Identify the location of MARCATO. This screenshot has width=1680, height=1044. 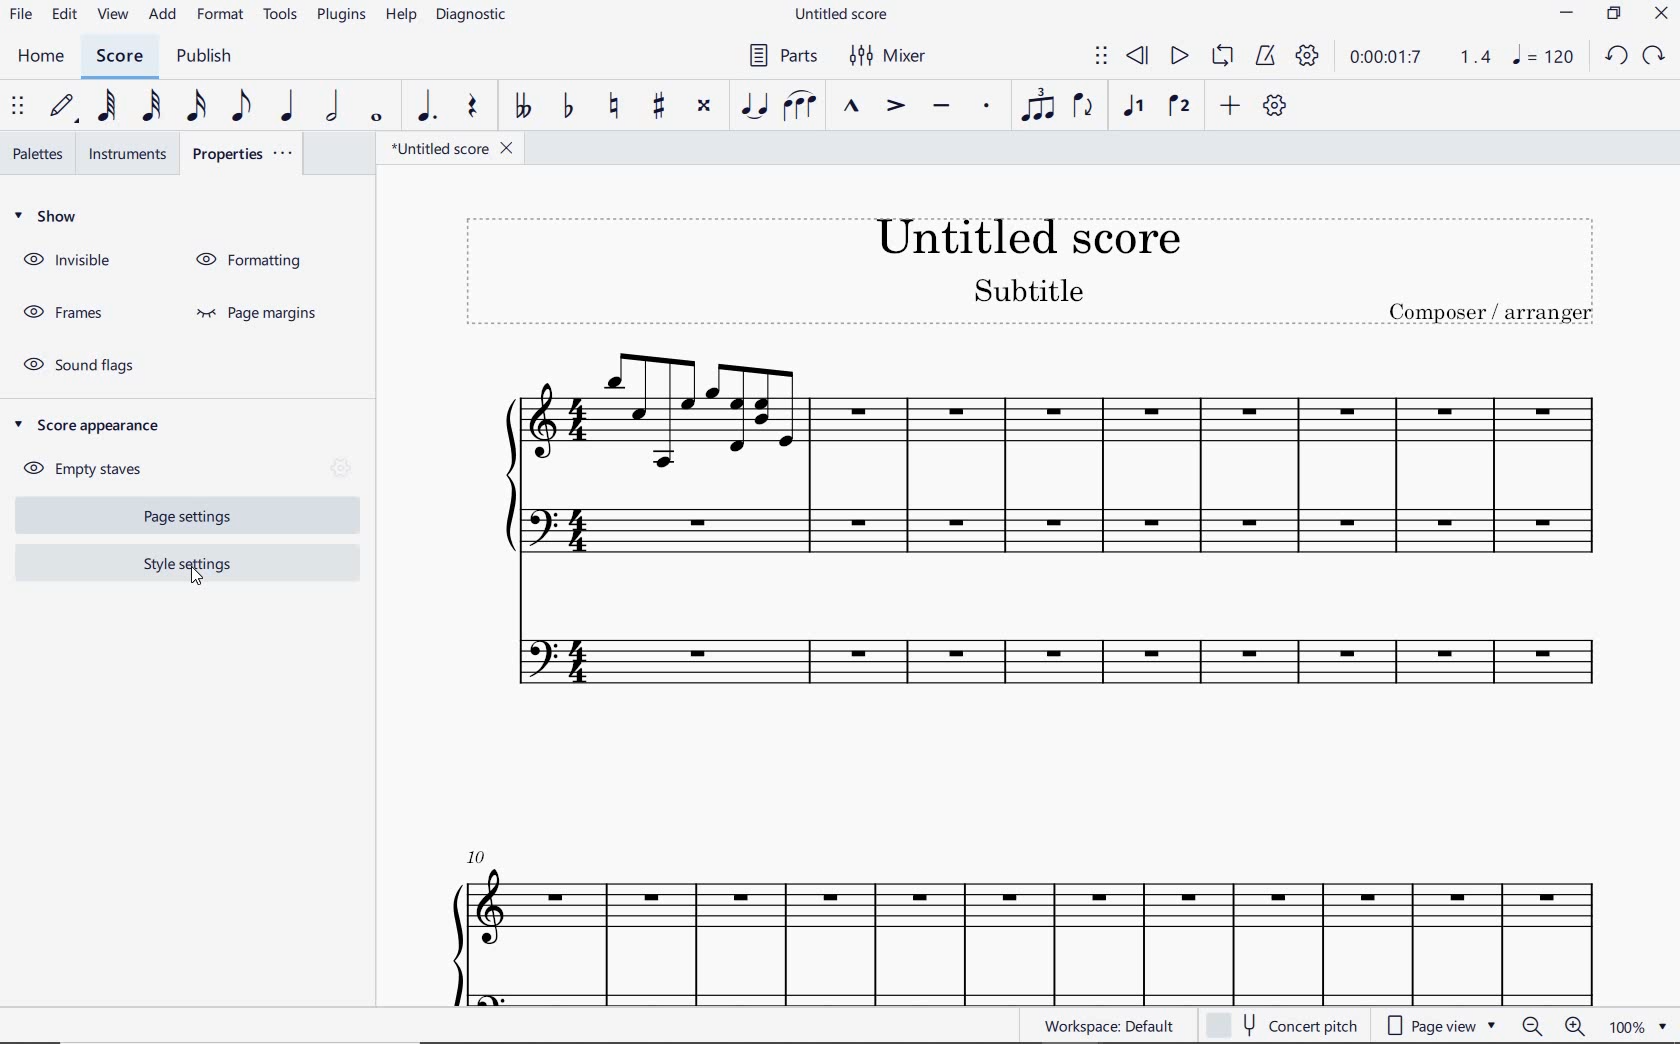
(853, 108).